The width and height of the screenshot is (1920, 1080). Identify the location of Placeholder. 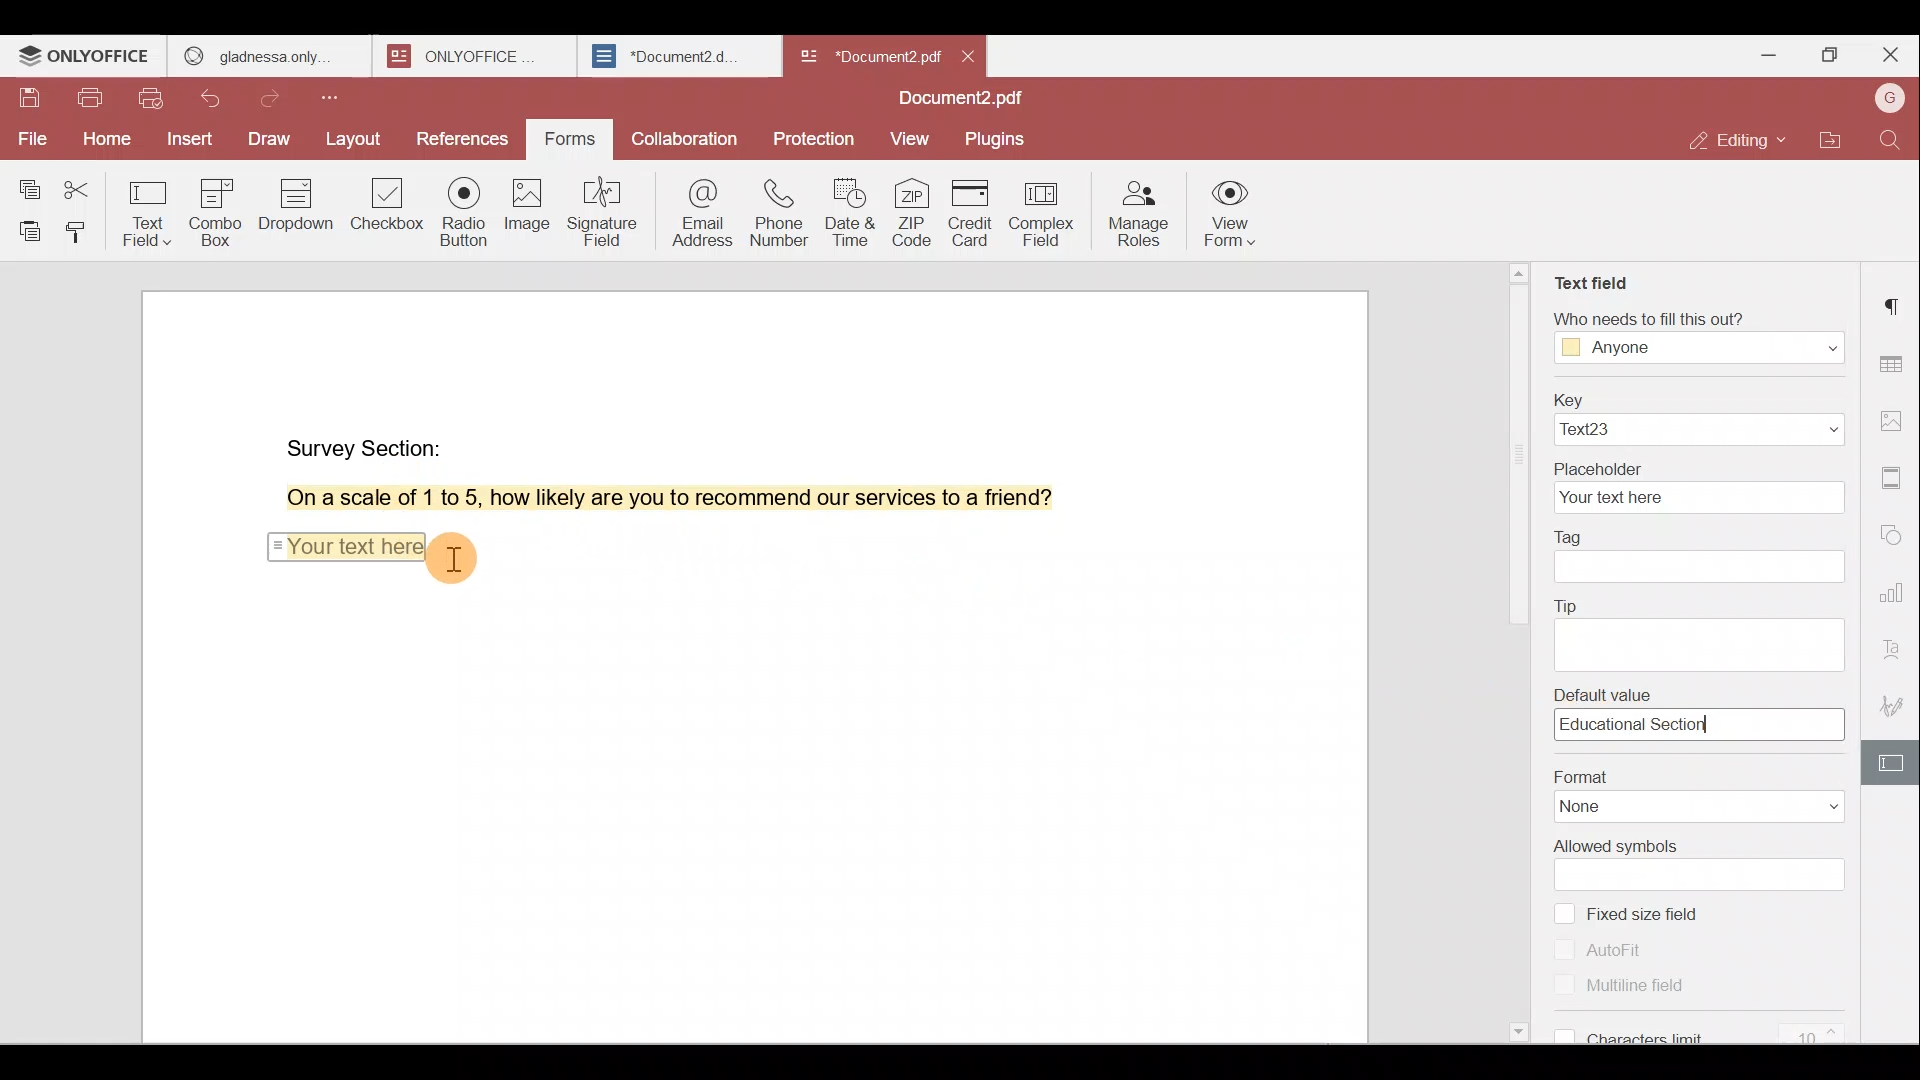
(1697, 486).